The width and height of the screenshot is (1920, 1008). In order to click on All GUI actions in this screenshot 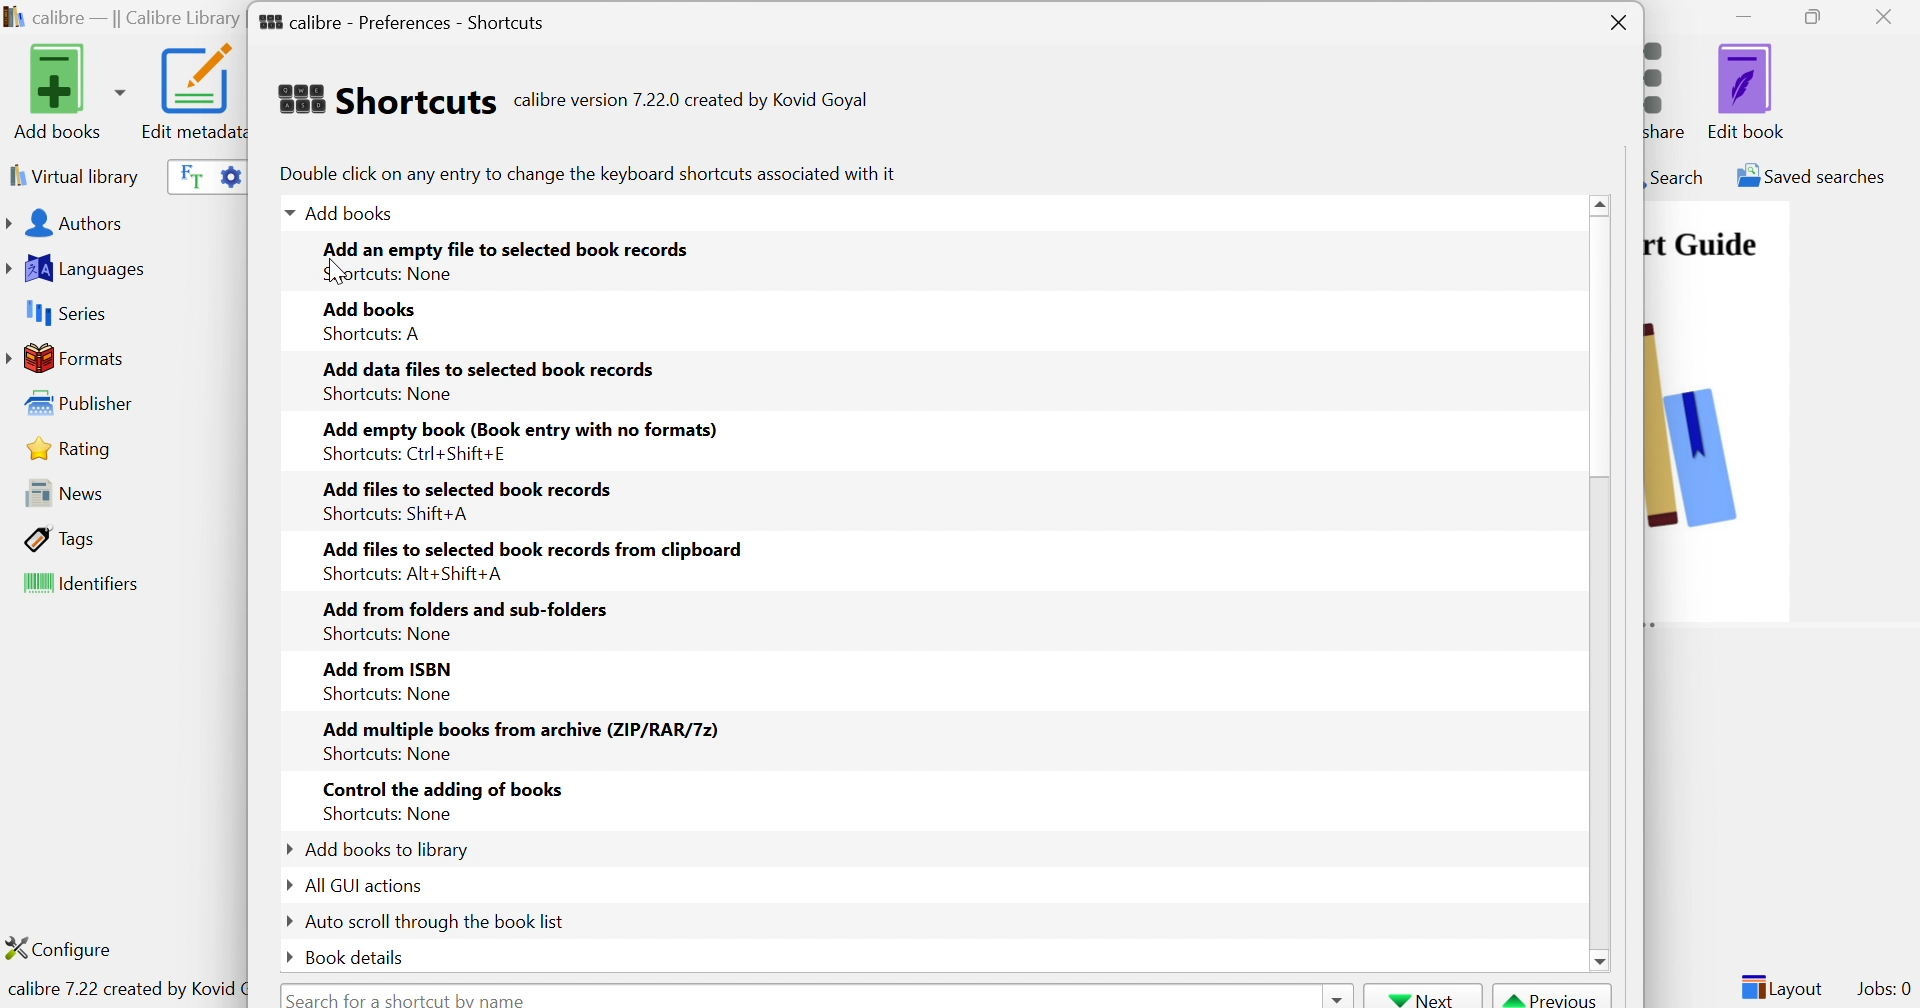, I will do `click(365, 886)`.